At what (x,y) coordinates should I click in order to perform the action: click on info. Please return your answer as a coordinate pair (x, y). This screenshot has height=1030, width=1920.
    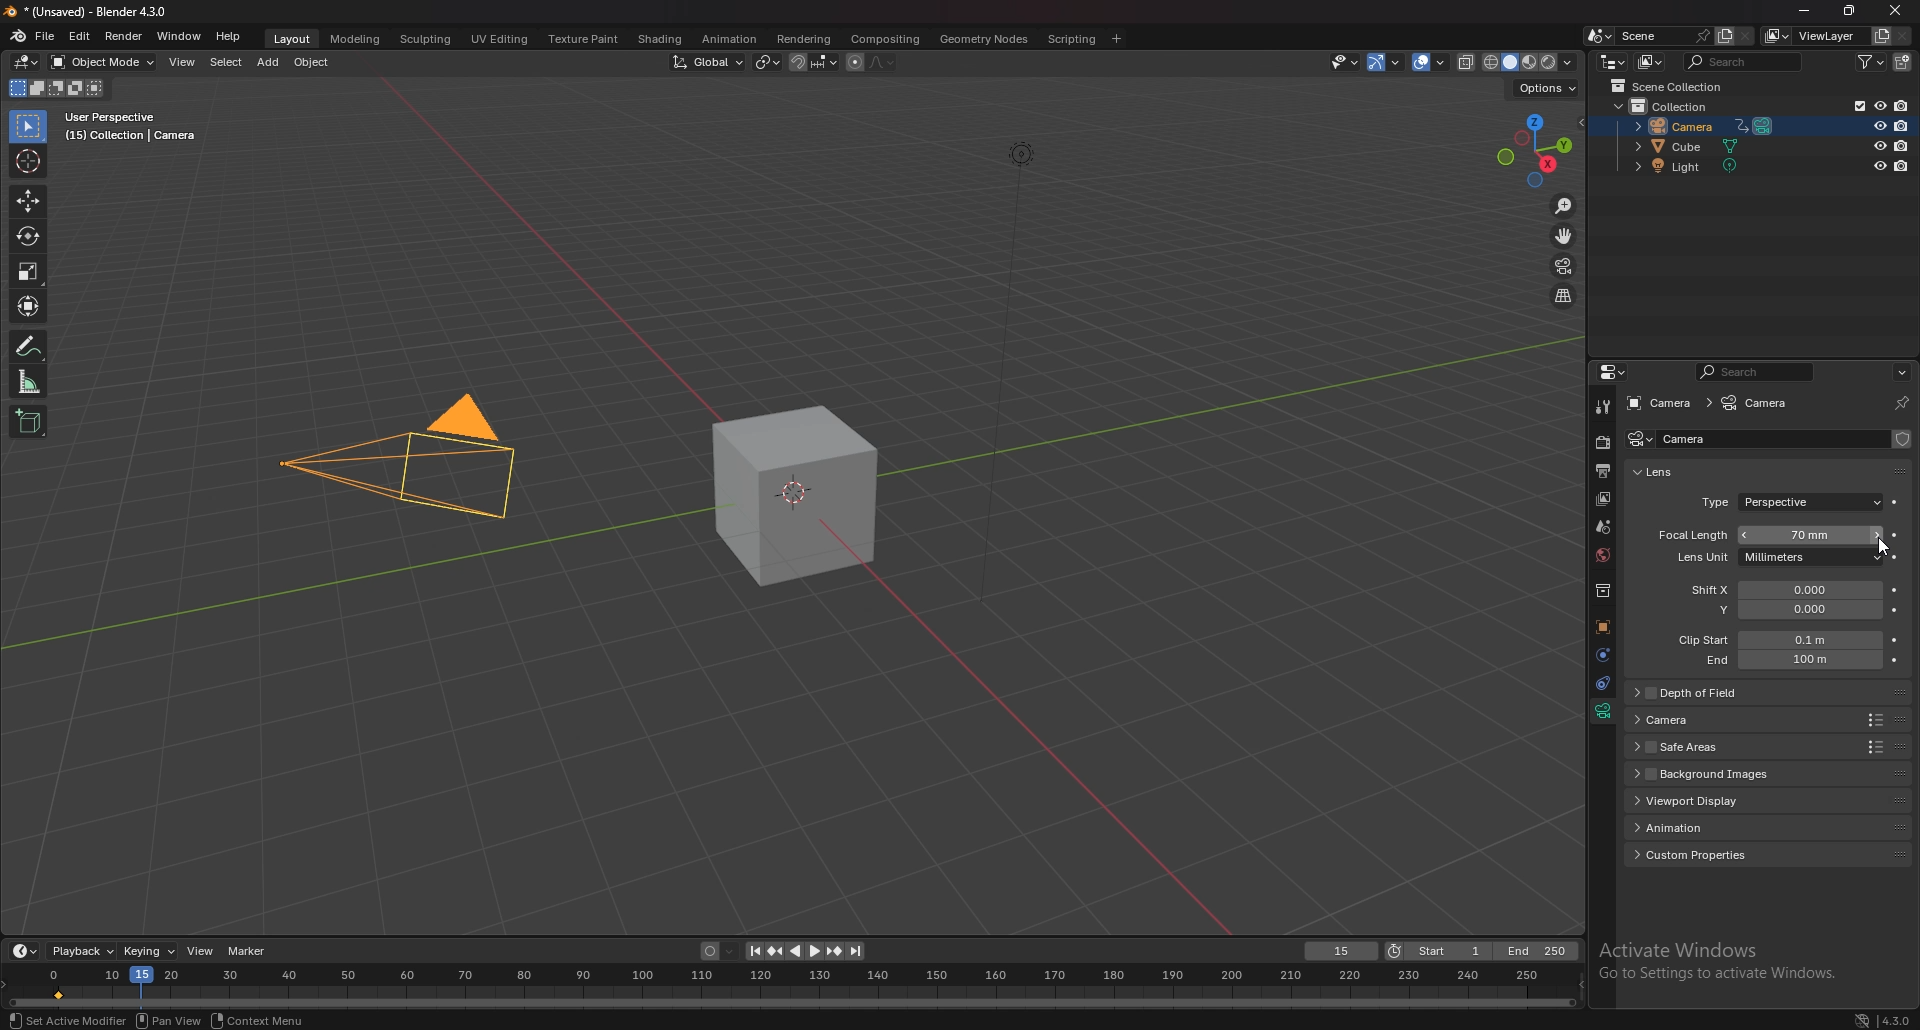
    Looking at the image, I should click on (131, 127).